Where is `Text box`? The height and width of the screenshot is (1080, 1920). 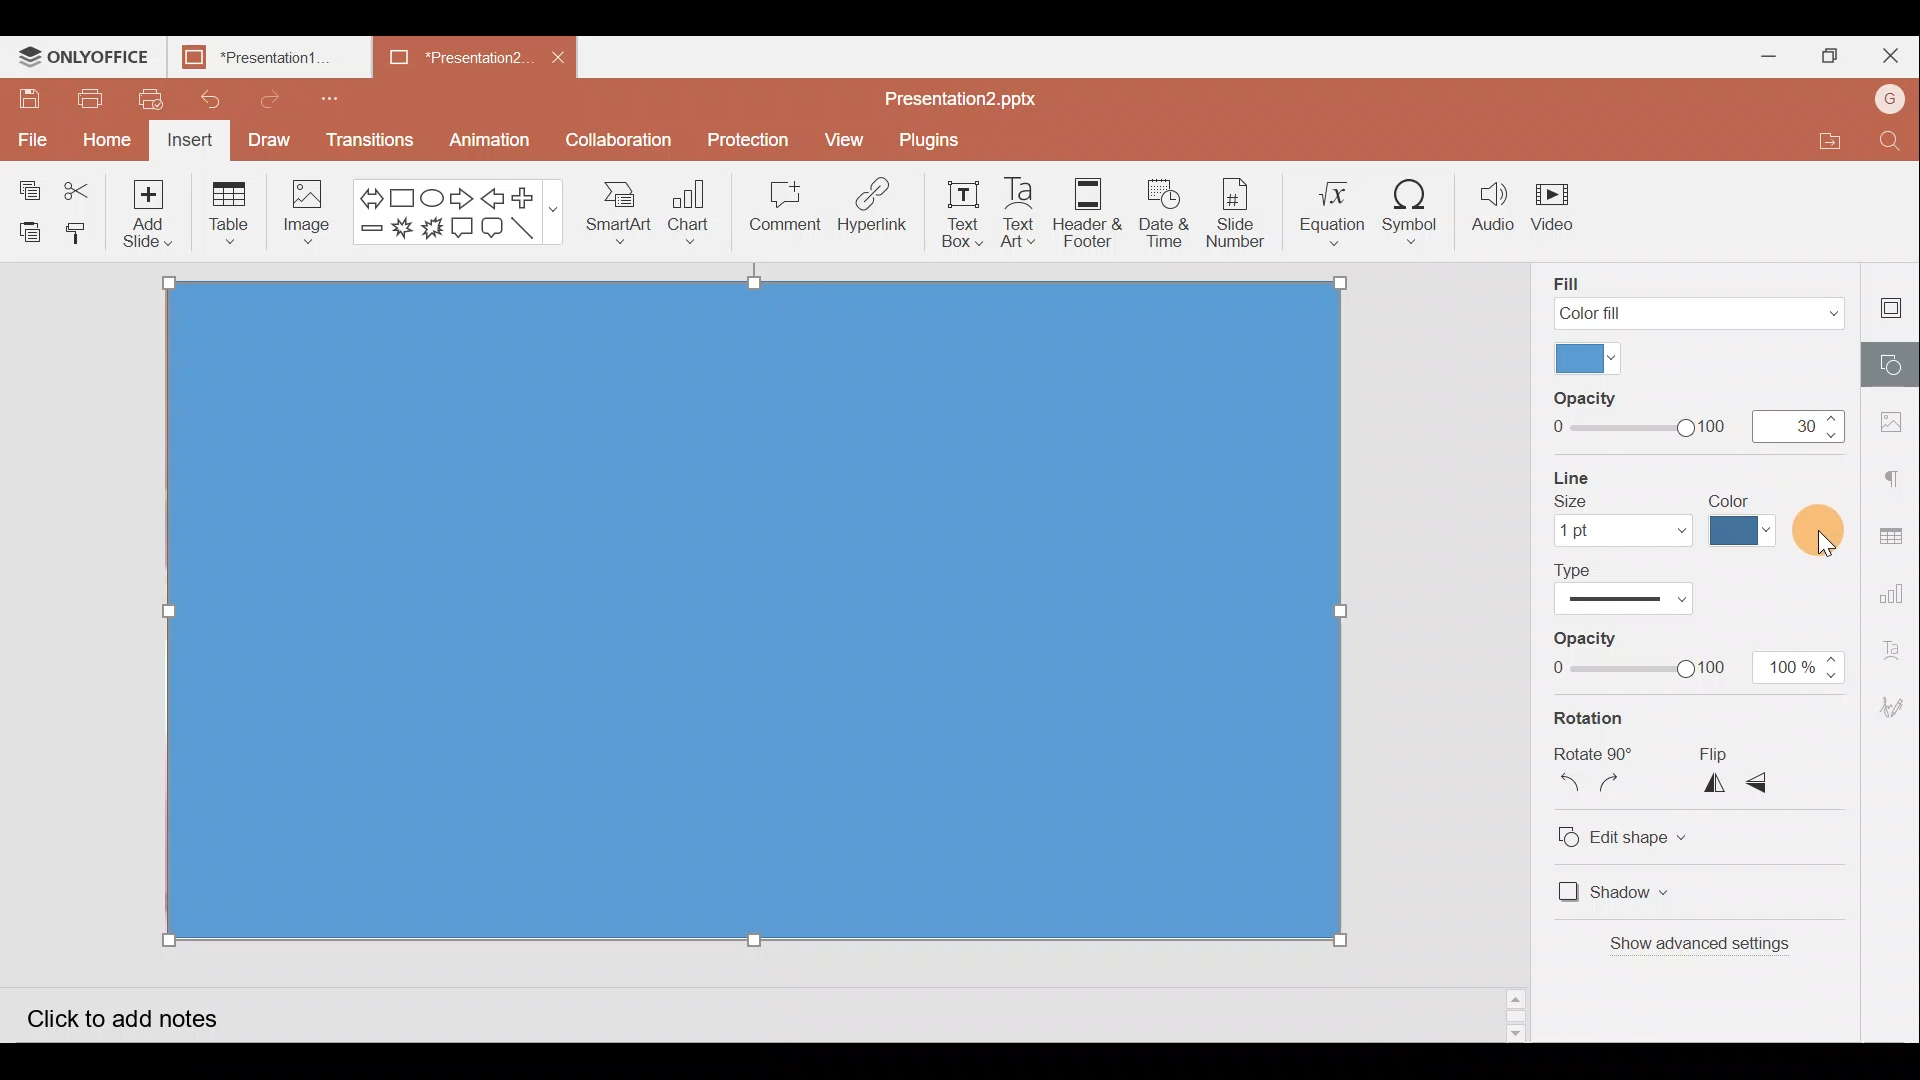 Text box is located at coordinates (952, 217).